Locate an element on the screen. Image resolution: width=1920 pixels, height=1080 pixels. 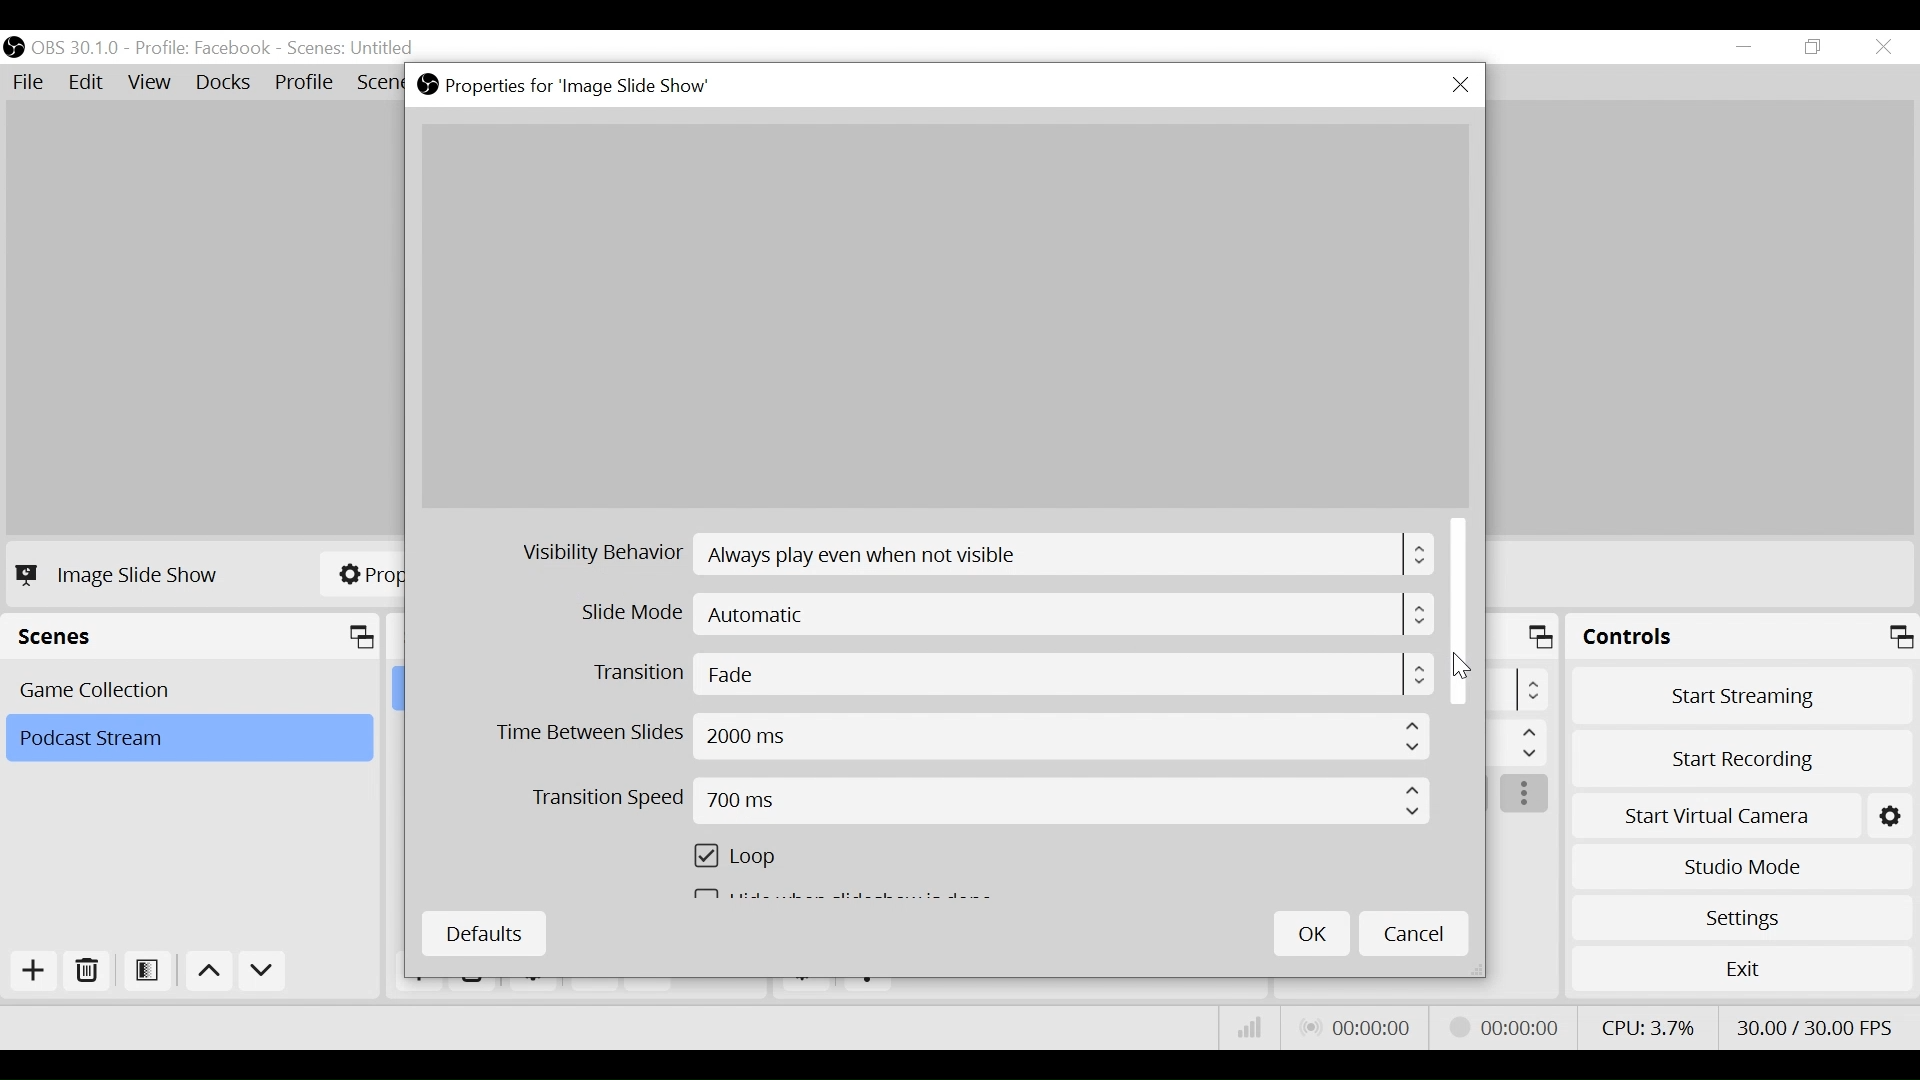
Transition Speed is located at coordinates (981, 801).